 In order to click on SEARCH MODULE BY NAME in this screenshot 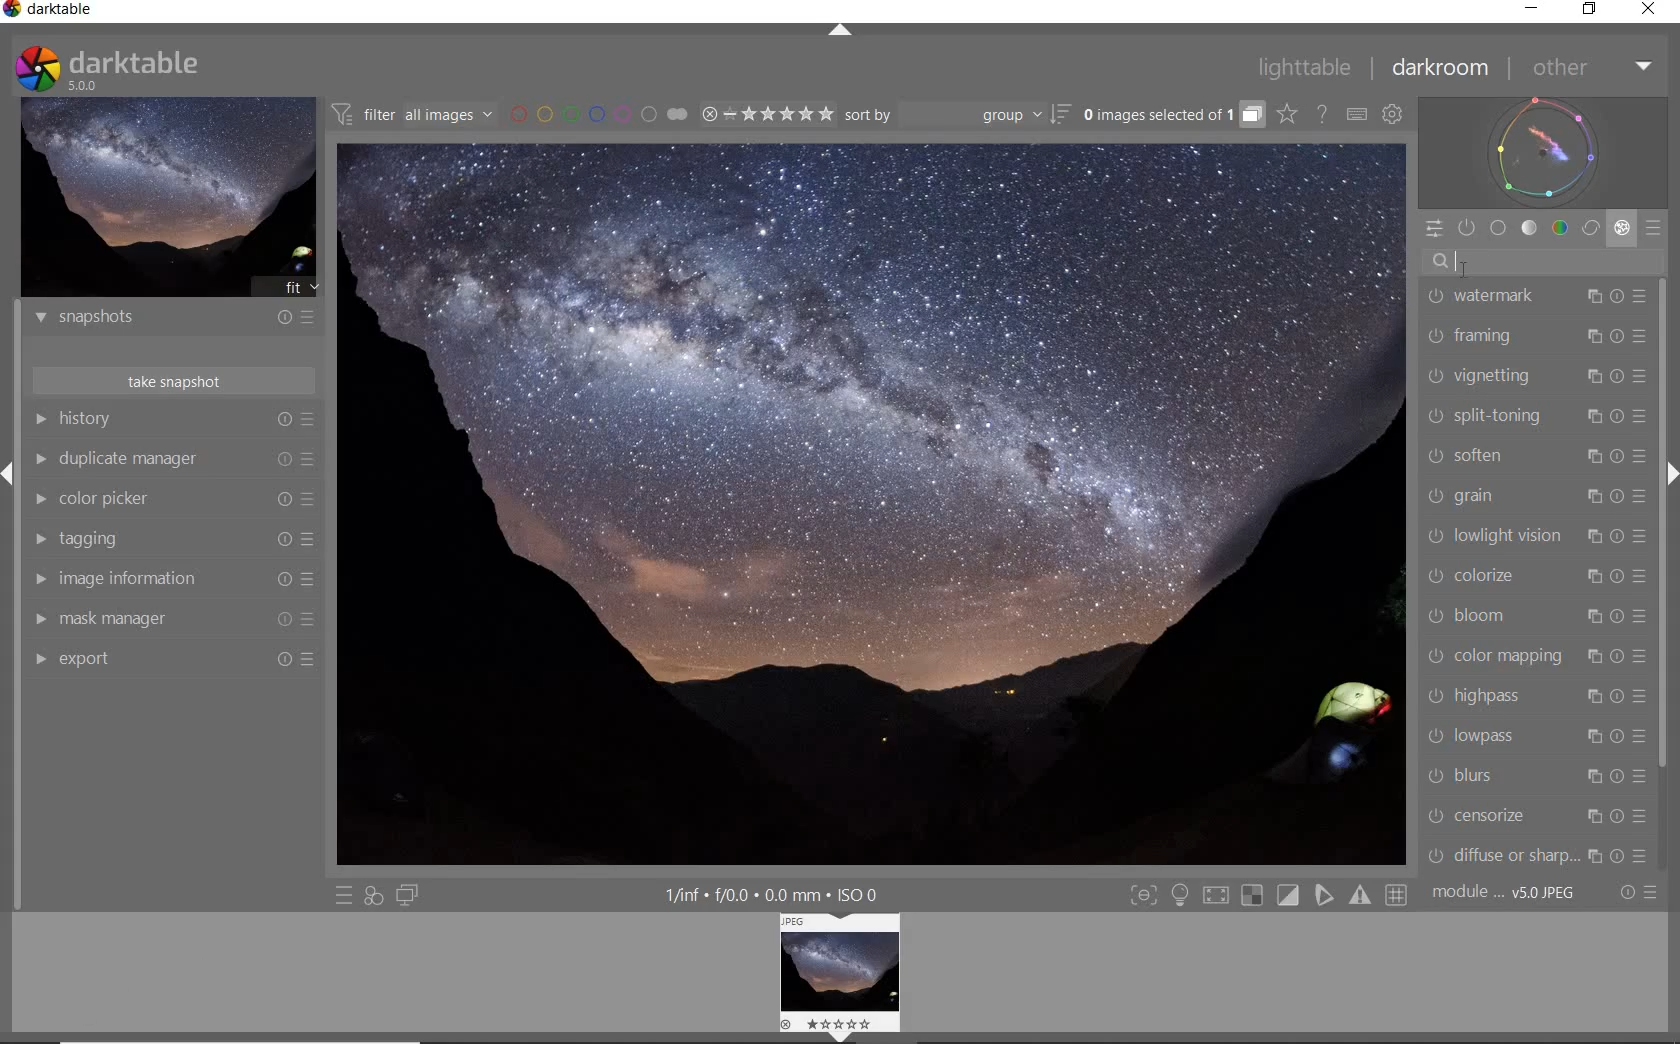, I will do `click(1546, 260)`.